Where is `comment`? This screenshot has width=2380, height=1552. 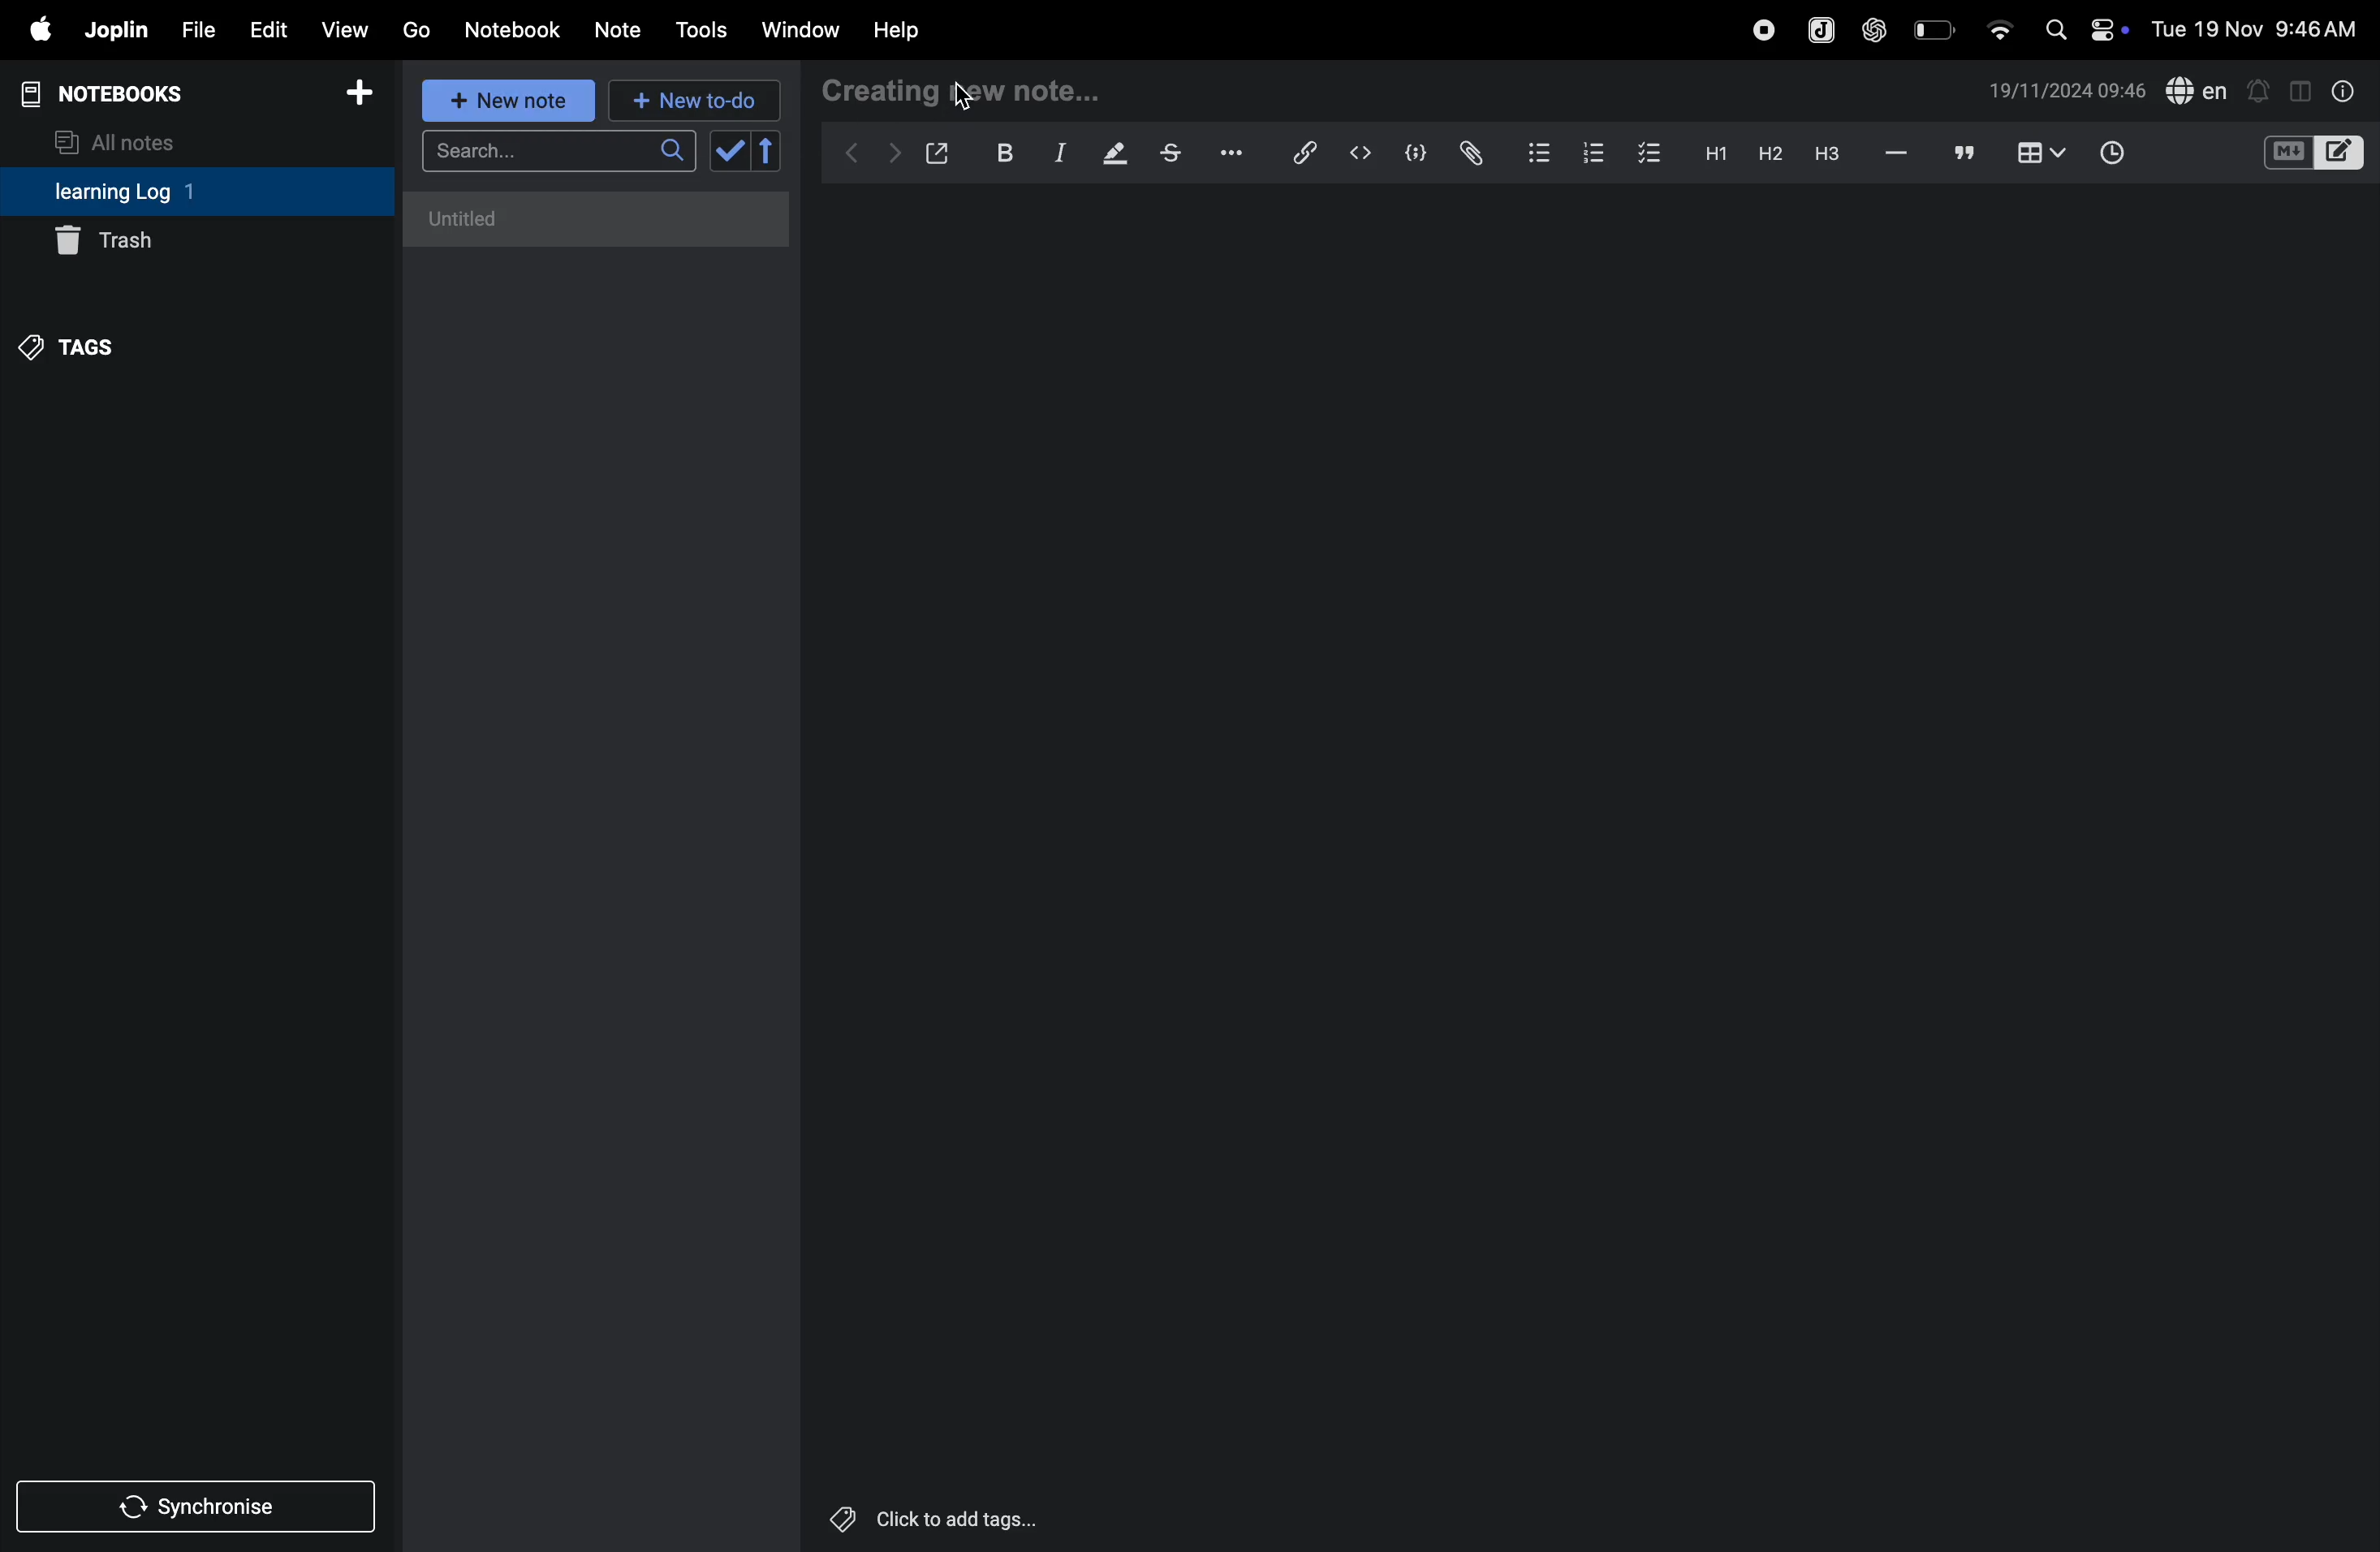 comment is located at coordinates (1965, 155).